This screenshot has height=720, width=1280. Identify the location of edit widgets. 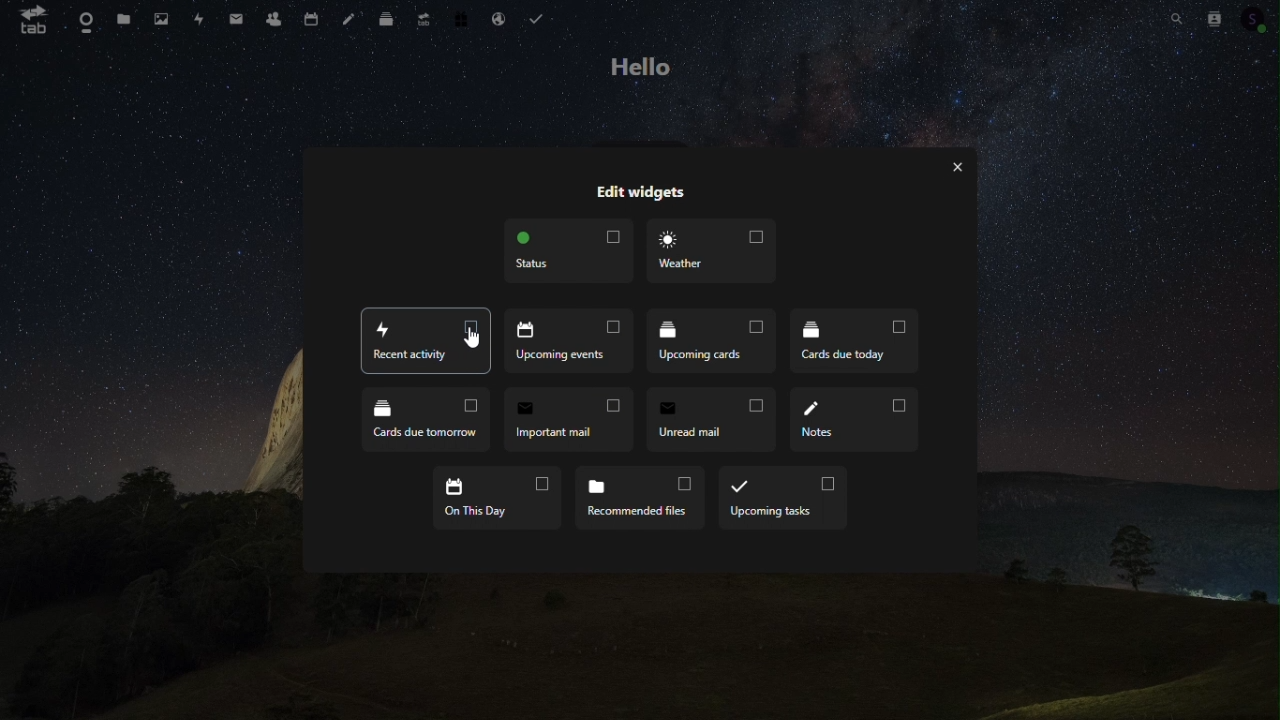
(640, 193).